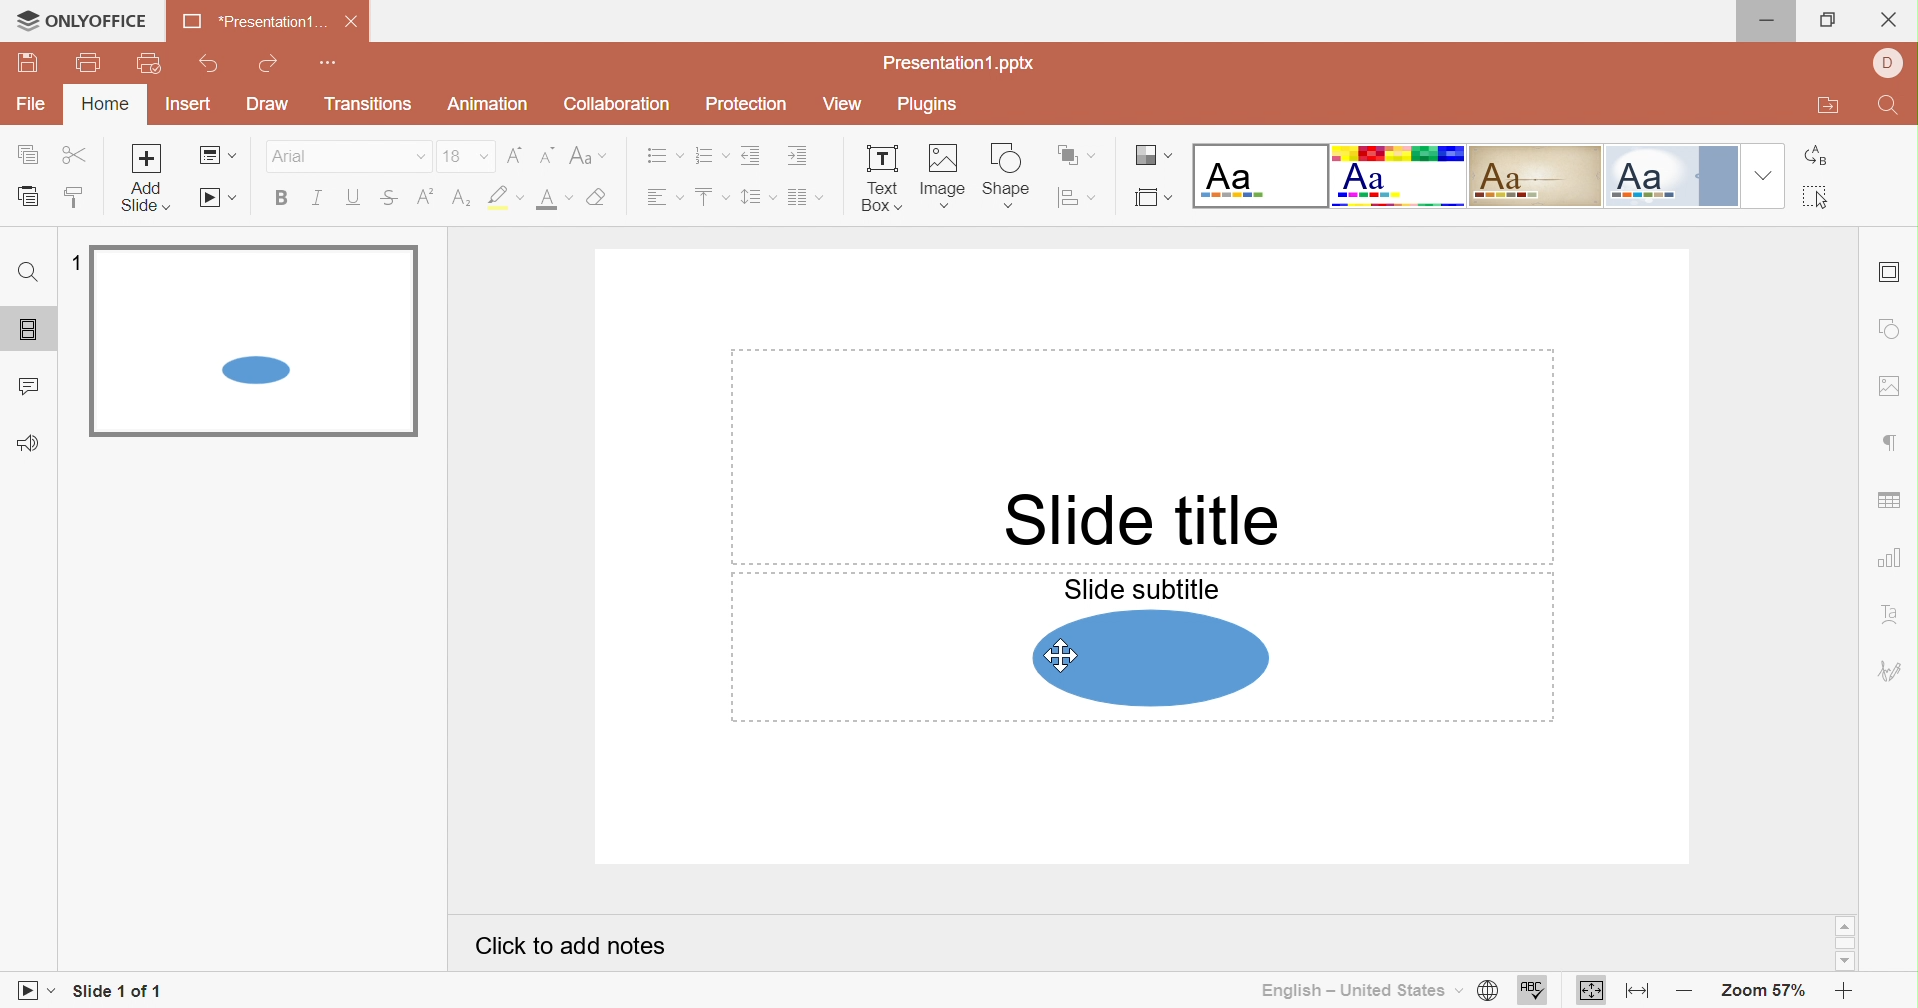 This screenshot has width=1918, height=1008. What do you see at coordinates (748, 105) in the screenshot?
I see `Protection` at bounding box center [748, 105].